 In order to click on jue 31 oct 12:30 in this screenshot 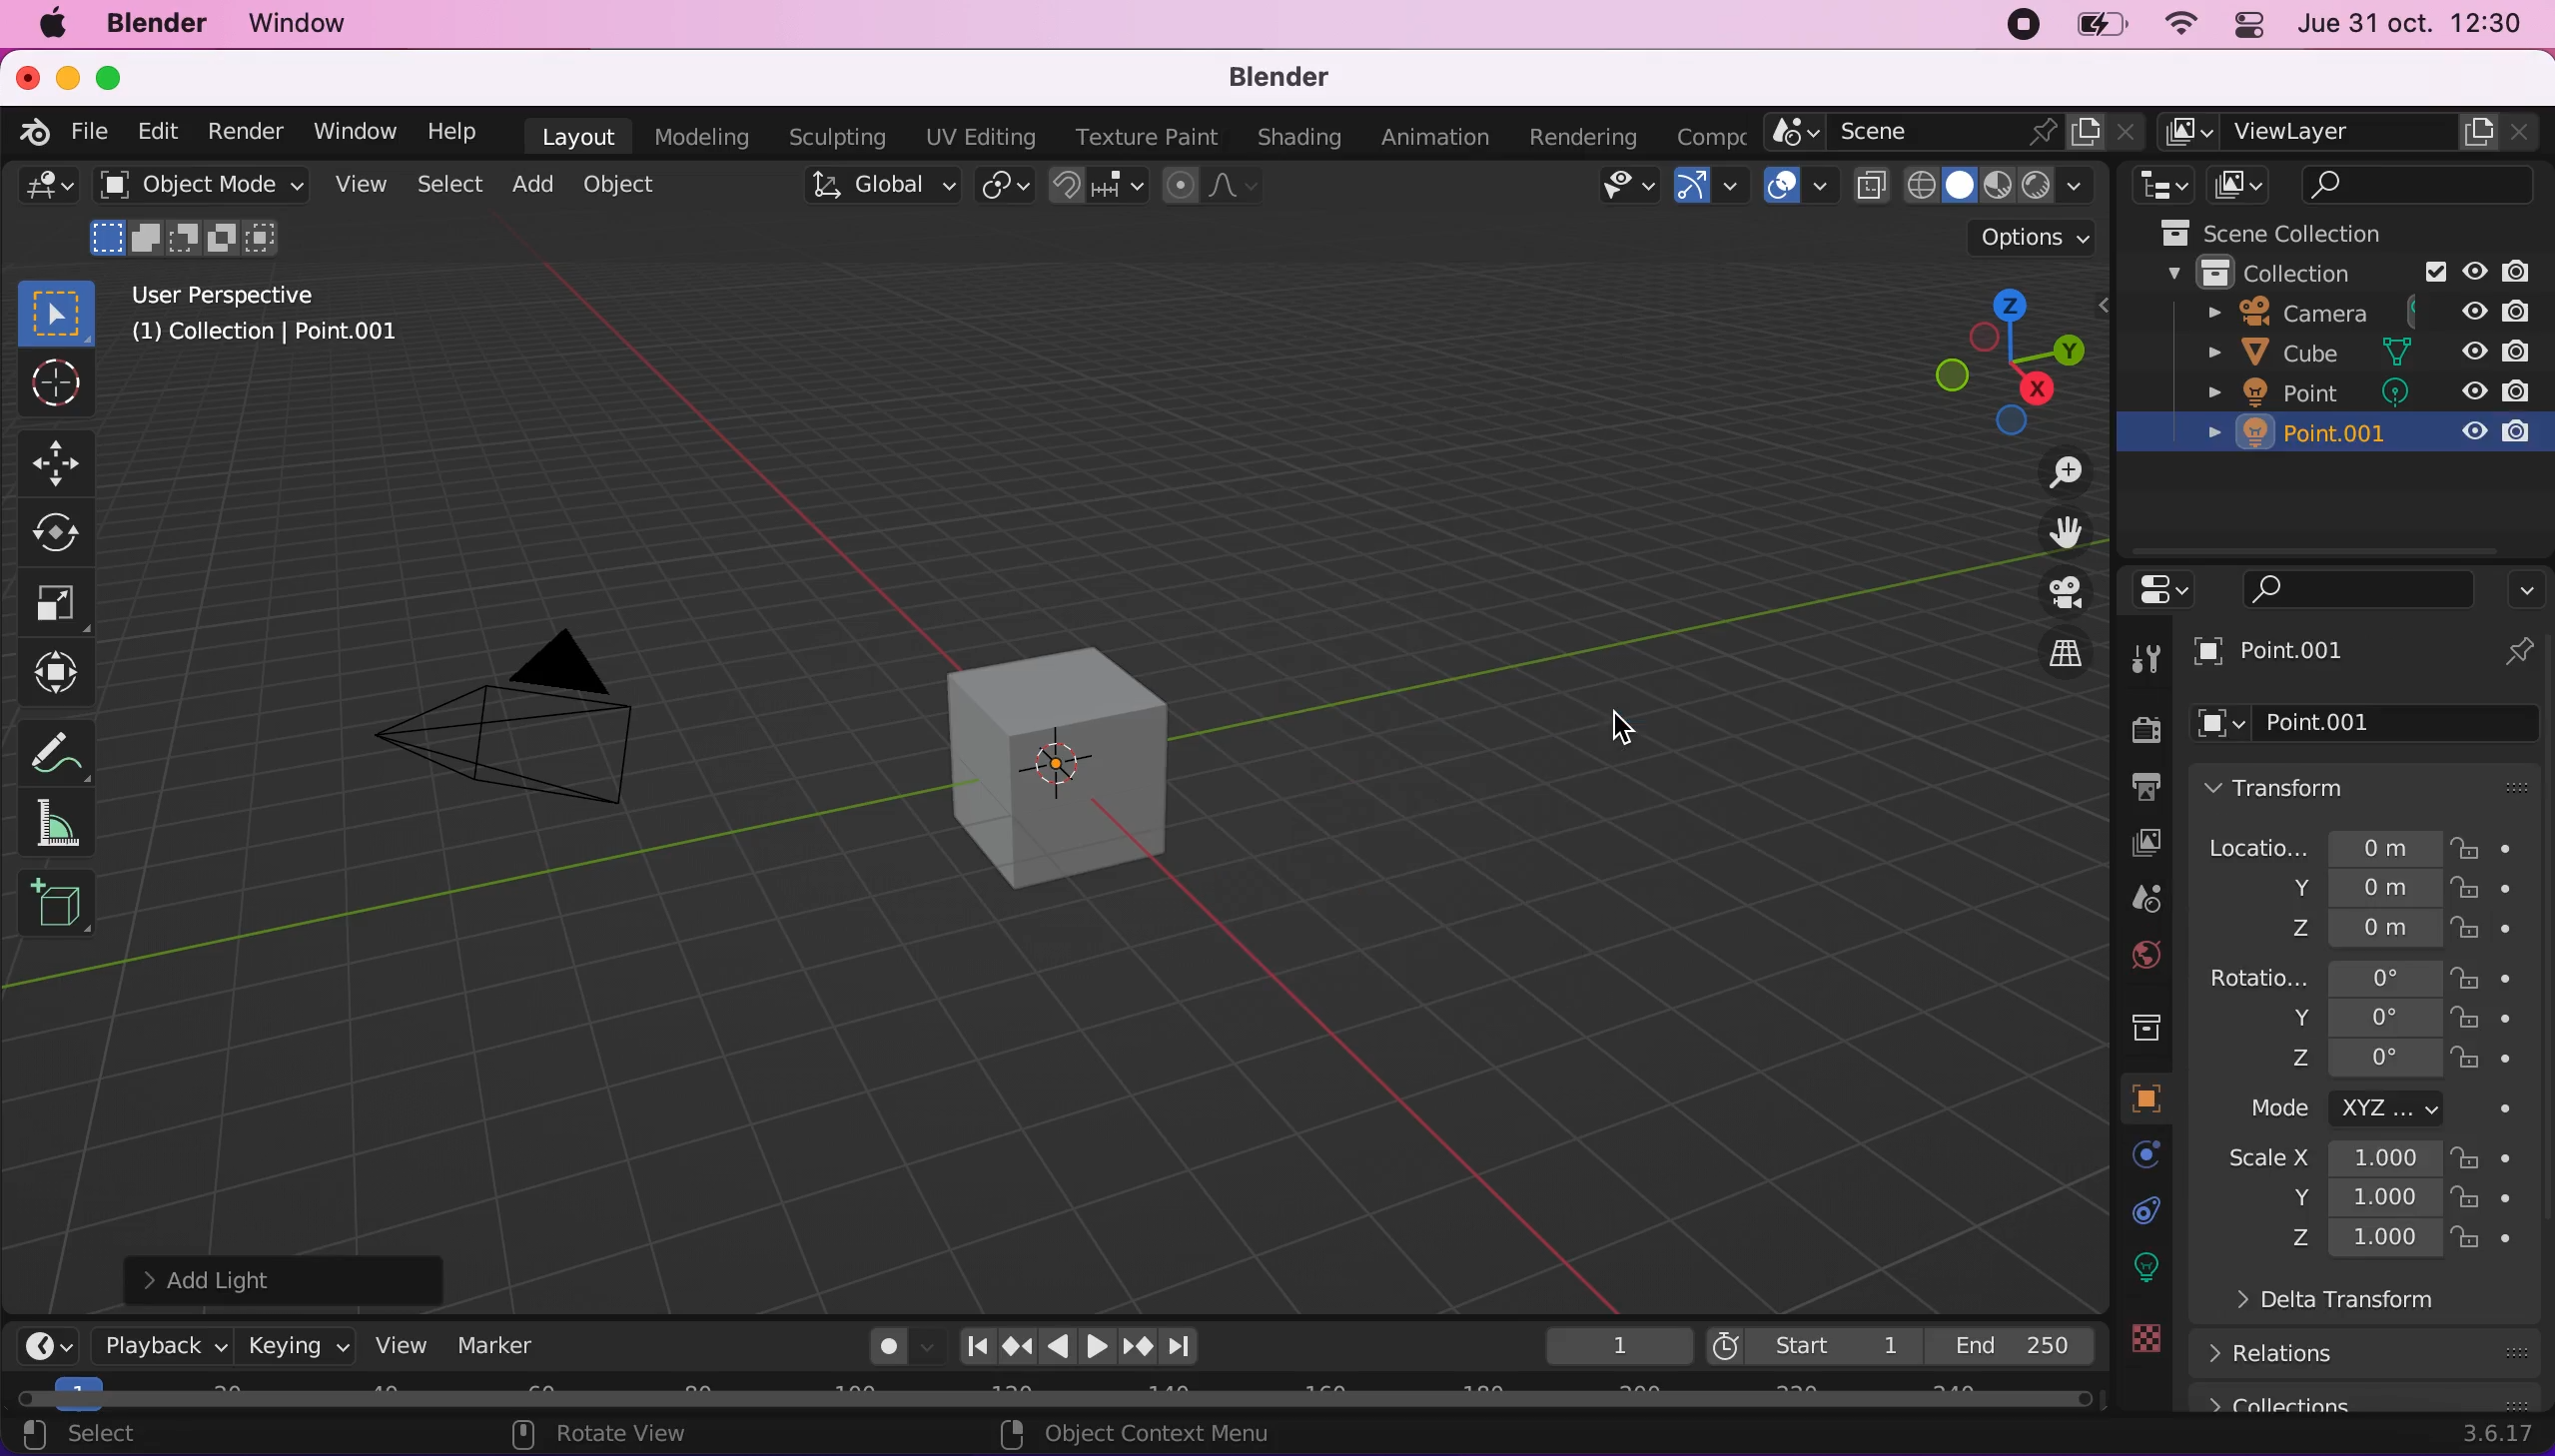, I will do `click(2410, 25)`.